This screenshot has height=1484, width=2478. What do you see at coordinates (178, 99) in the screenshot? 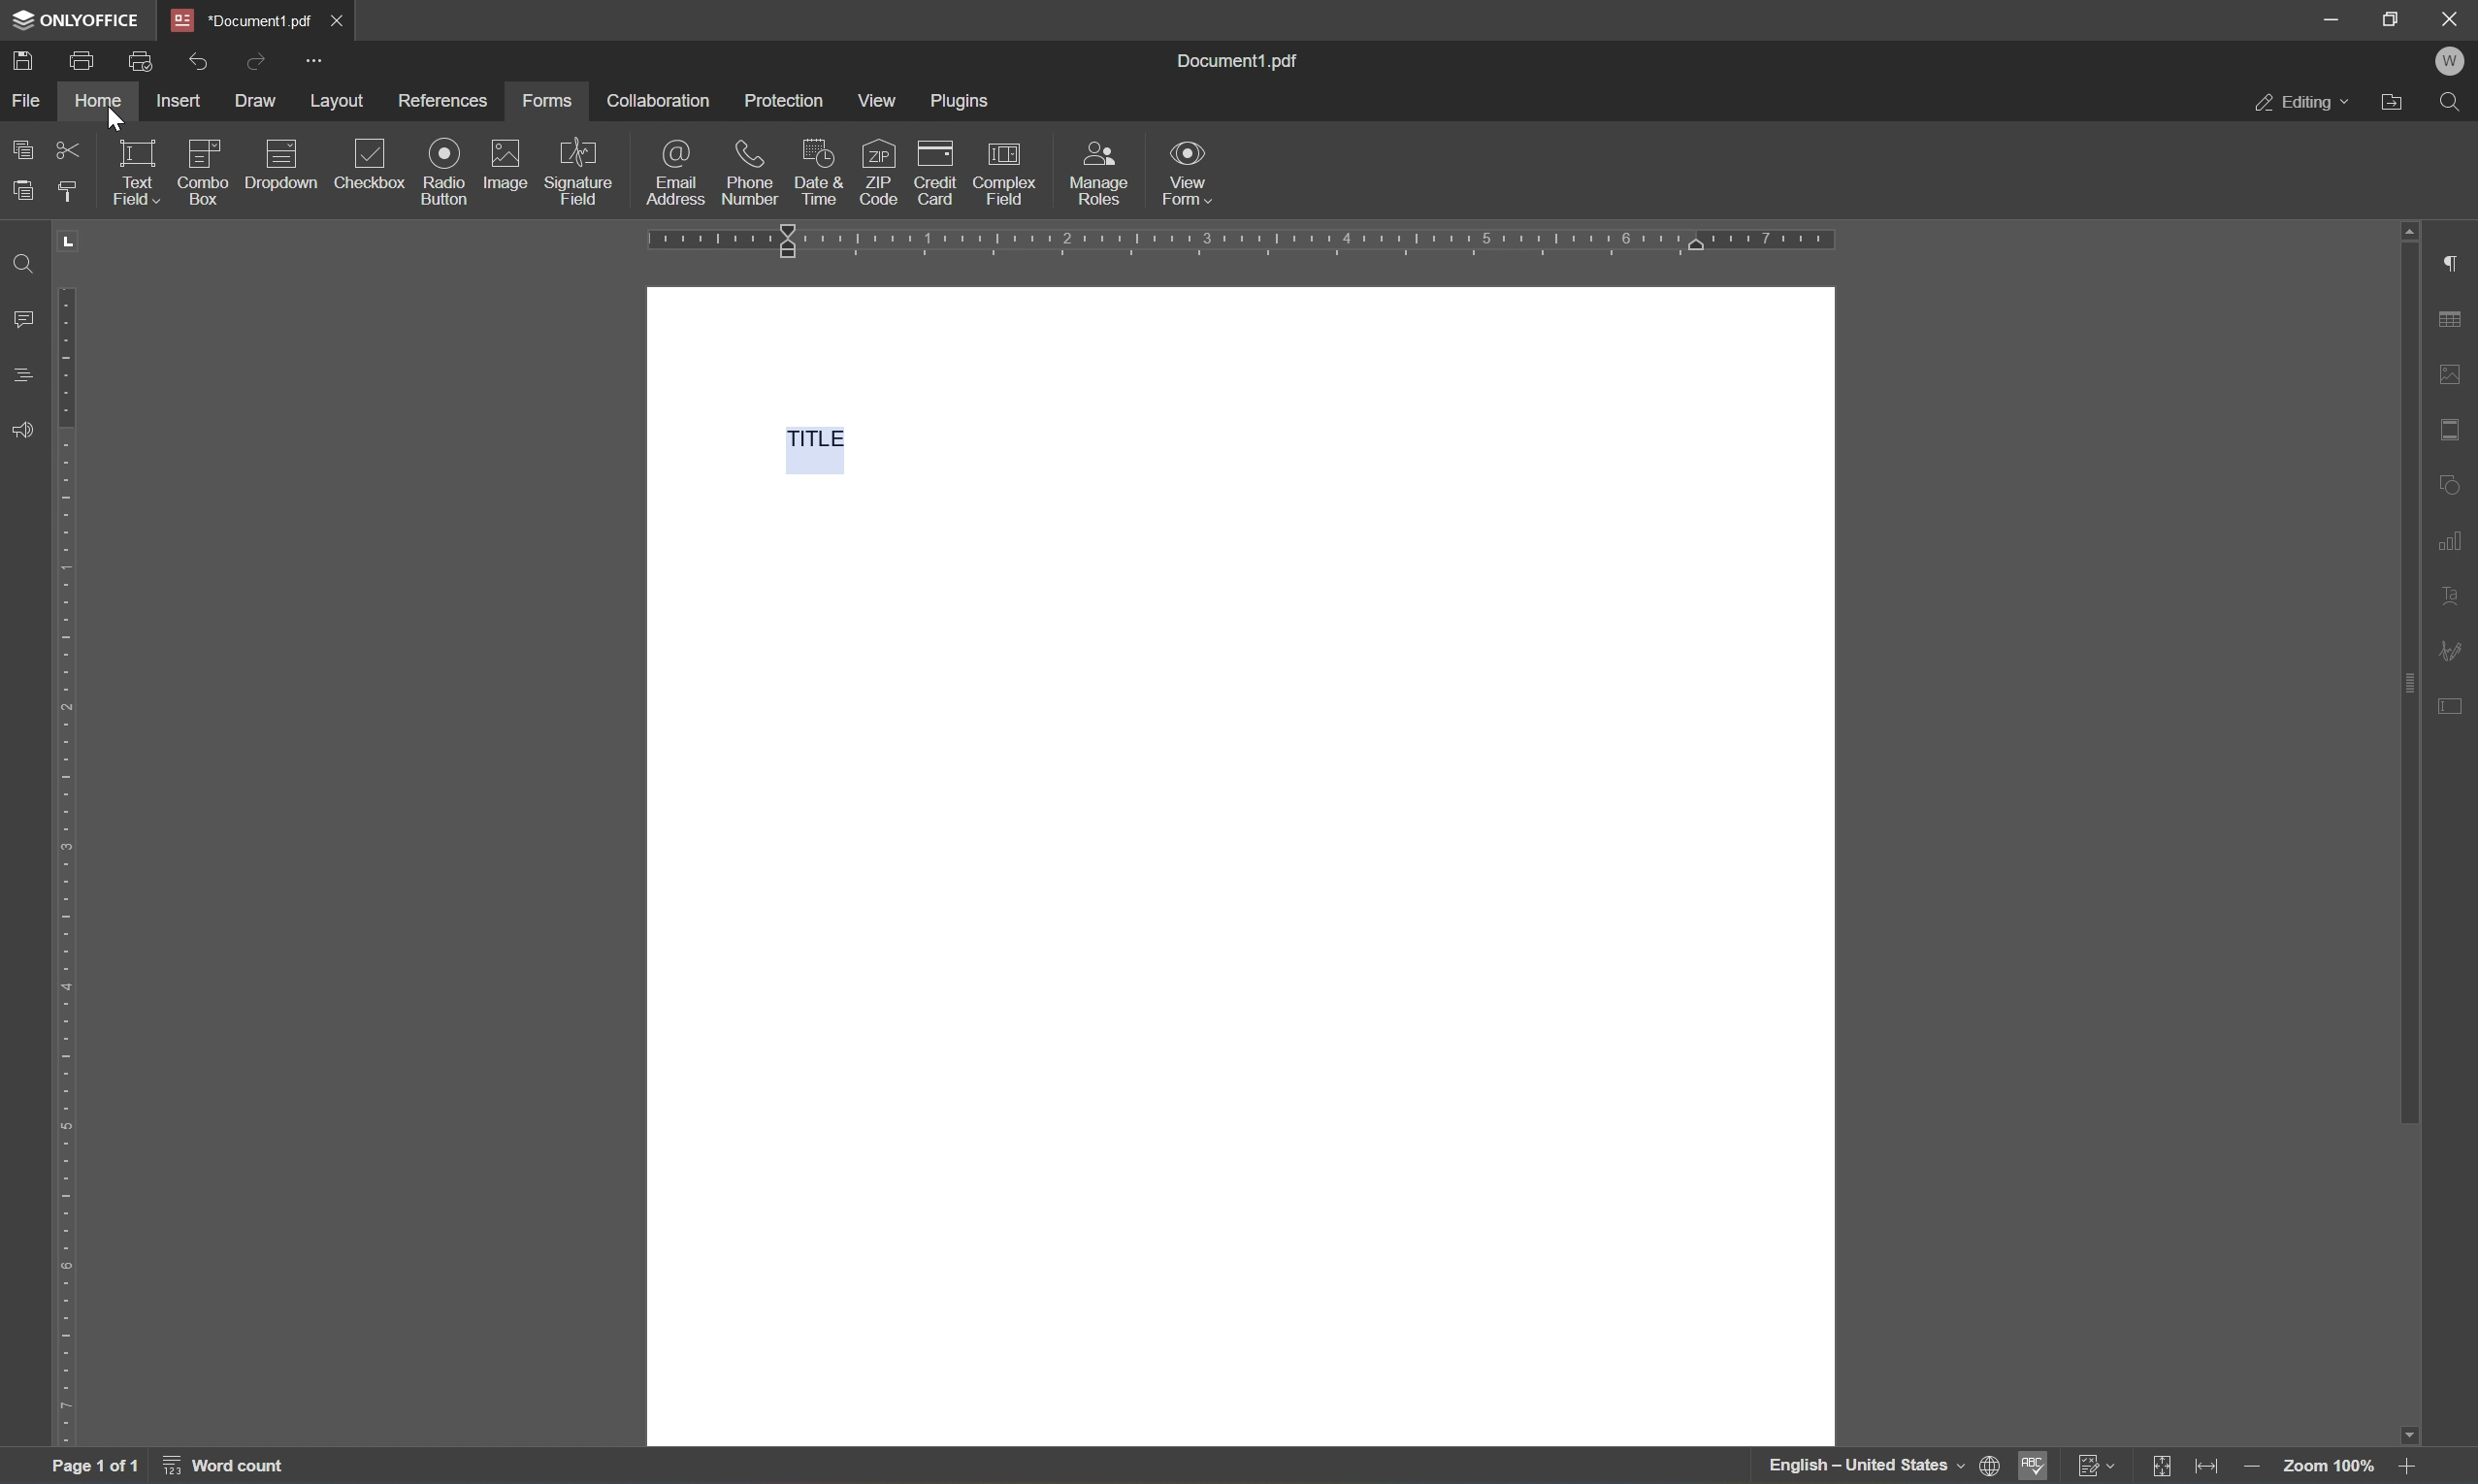
I see `insert` at bounding box center [178, 99].